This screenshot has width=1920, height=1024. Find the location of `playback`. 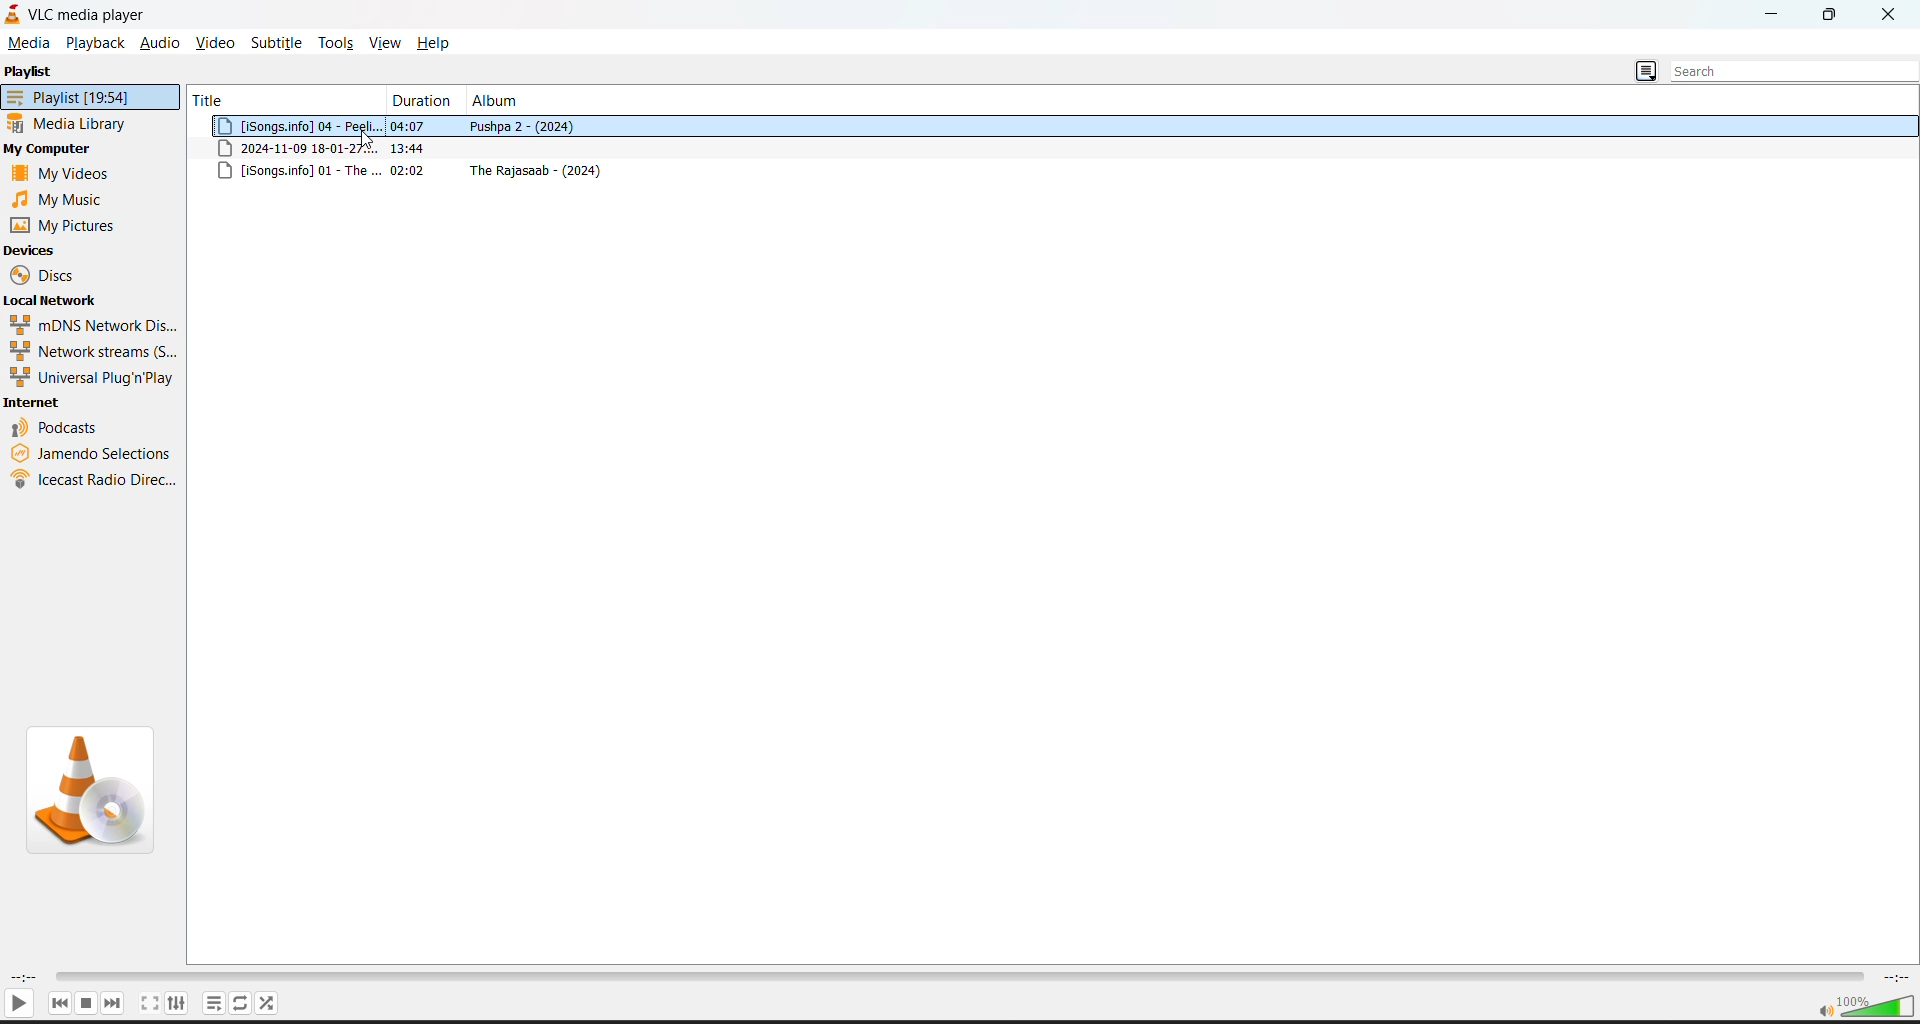

playback is located at coordinates (96, 44).